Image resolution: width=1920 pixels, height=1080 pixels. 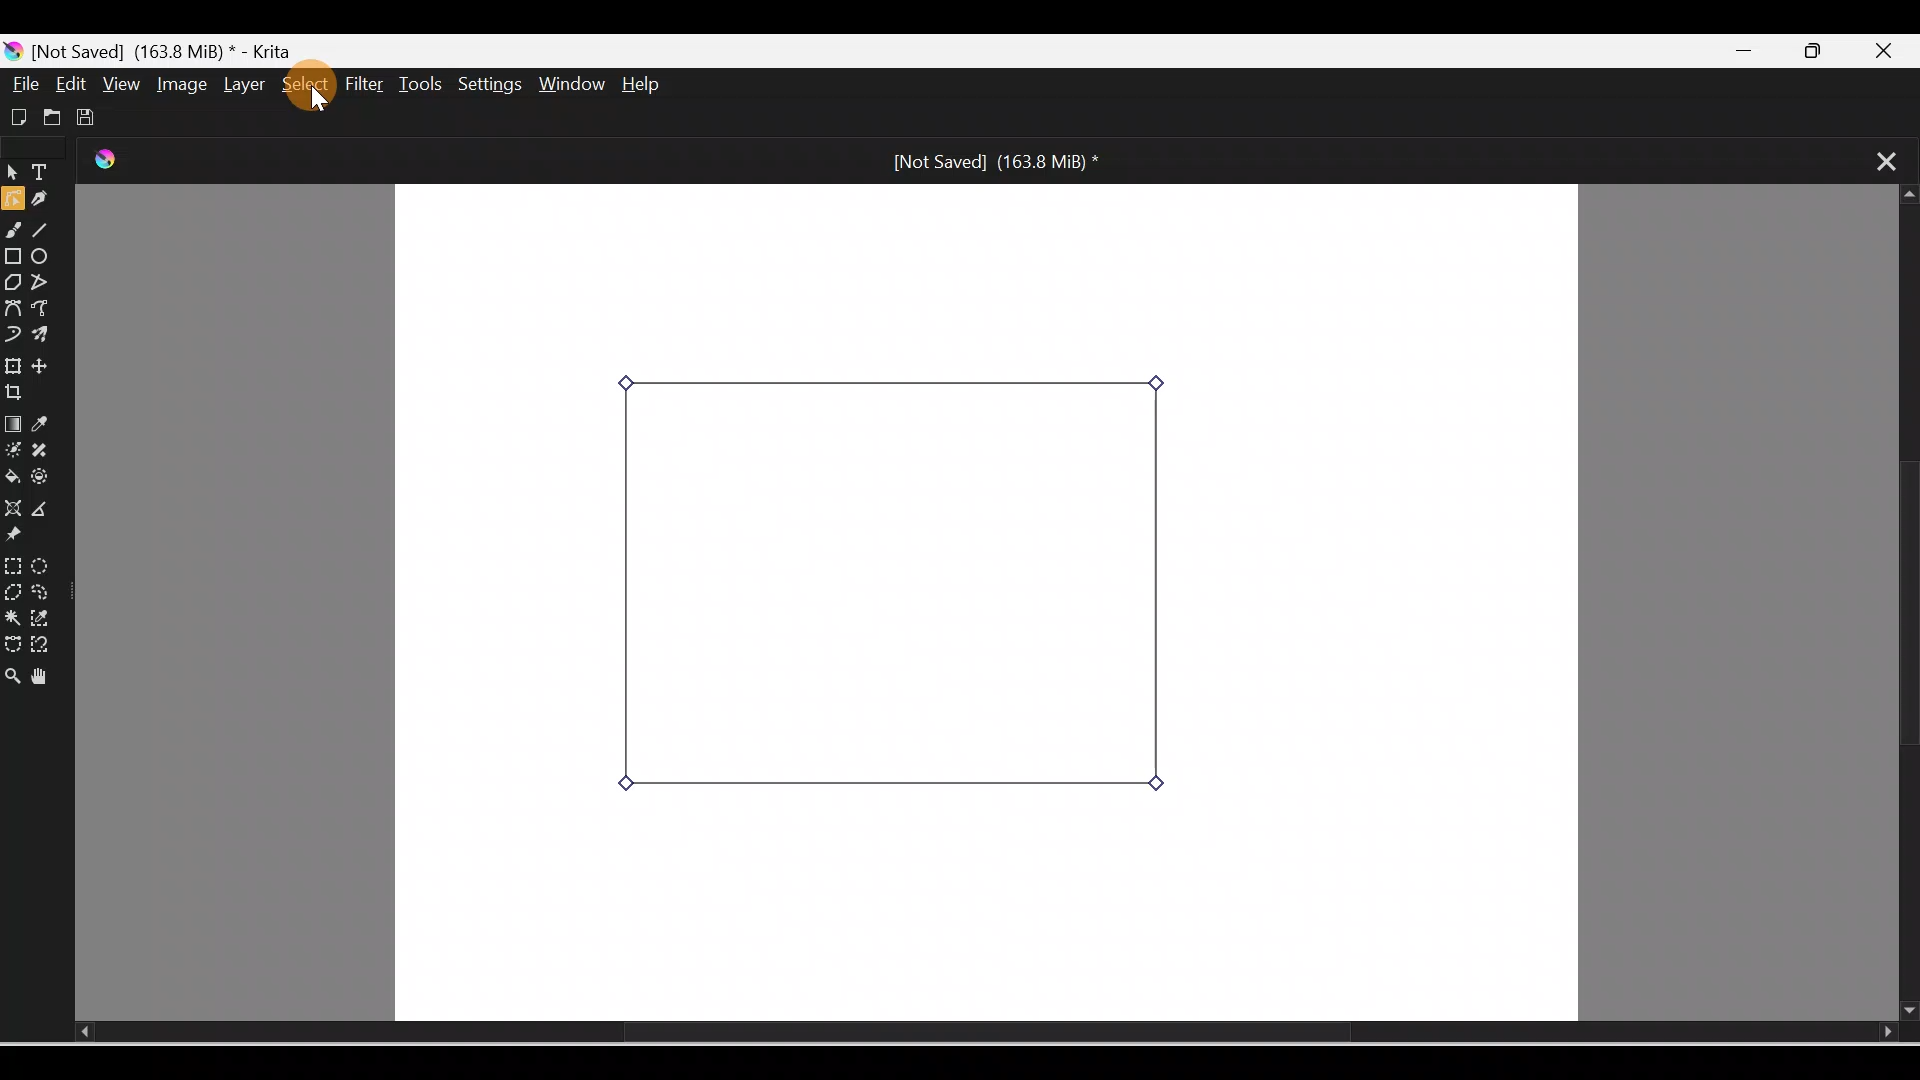 I want to click on Image, so click(x=178, y=84).